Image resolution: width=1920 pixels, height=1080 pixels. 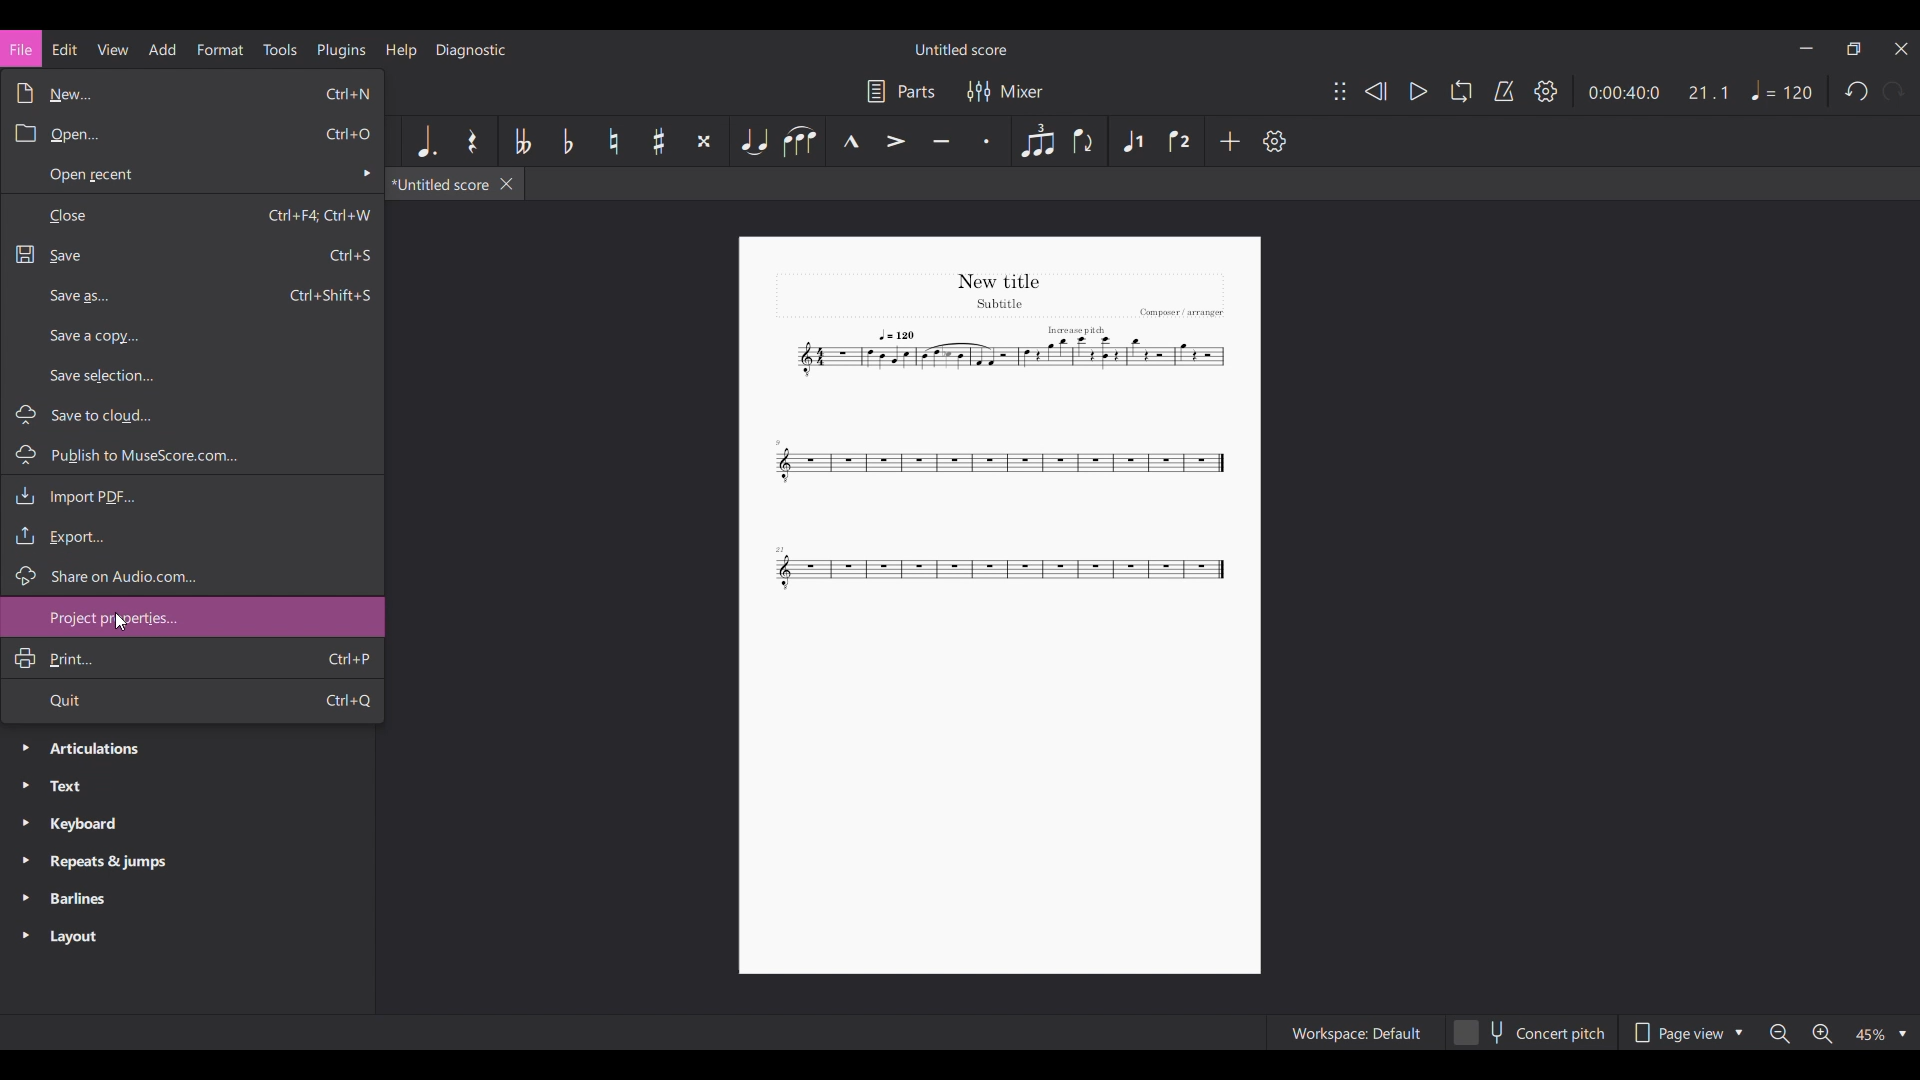 I want to click on Toggle double sharp, so click(x=704, y=141).